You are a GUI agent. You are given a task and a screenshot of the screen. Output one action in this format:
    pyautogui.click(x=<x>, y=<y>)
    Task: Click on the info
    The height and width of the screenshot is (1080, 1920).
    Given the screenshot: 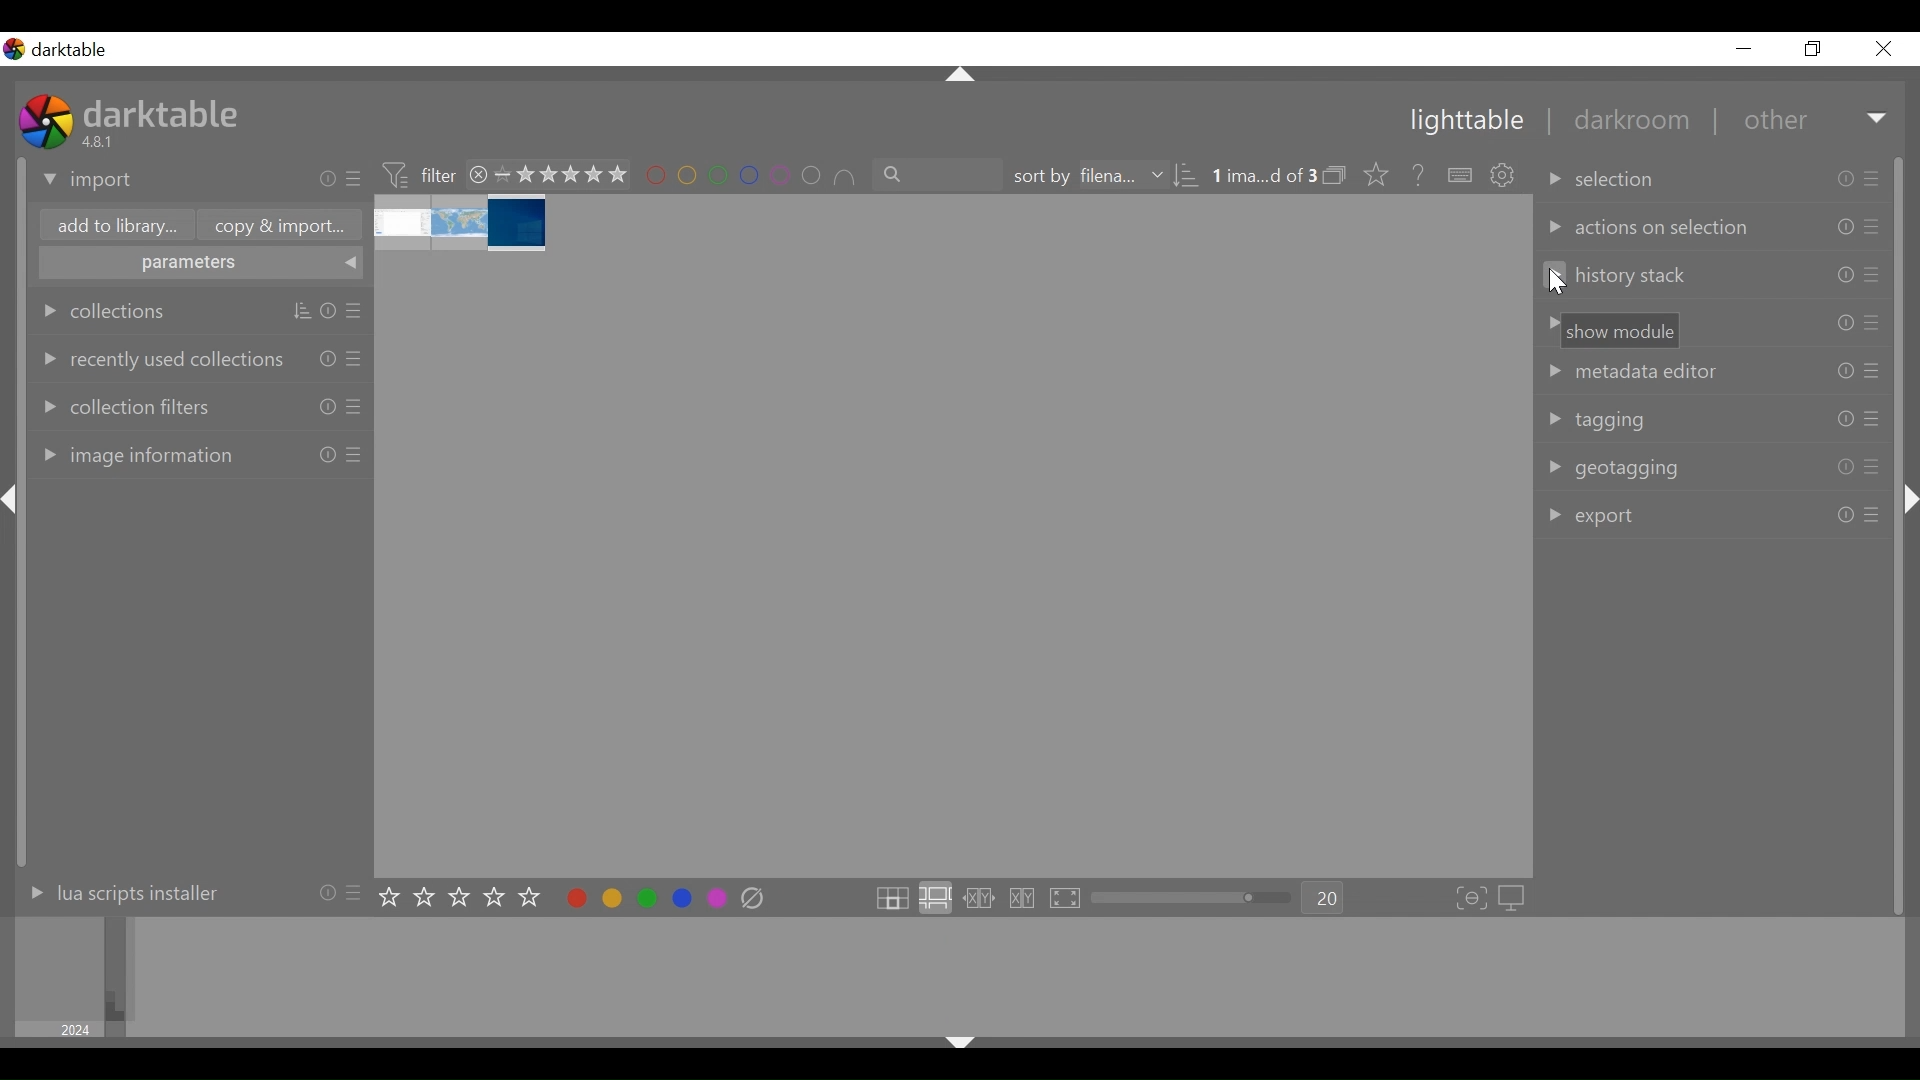 What is the action you would take?
    pyautogui.click(x=1844, y=515)
    